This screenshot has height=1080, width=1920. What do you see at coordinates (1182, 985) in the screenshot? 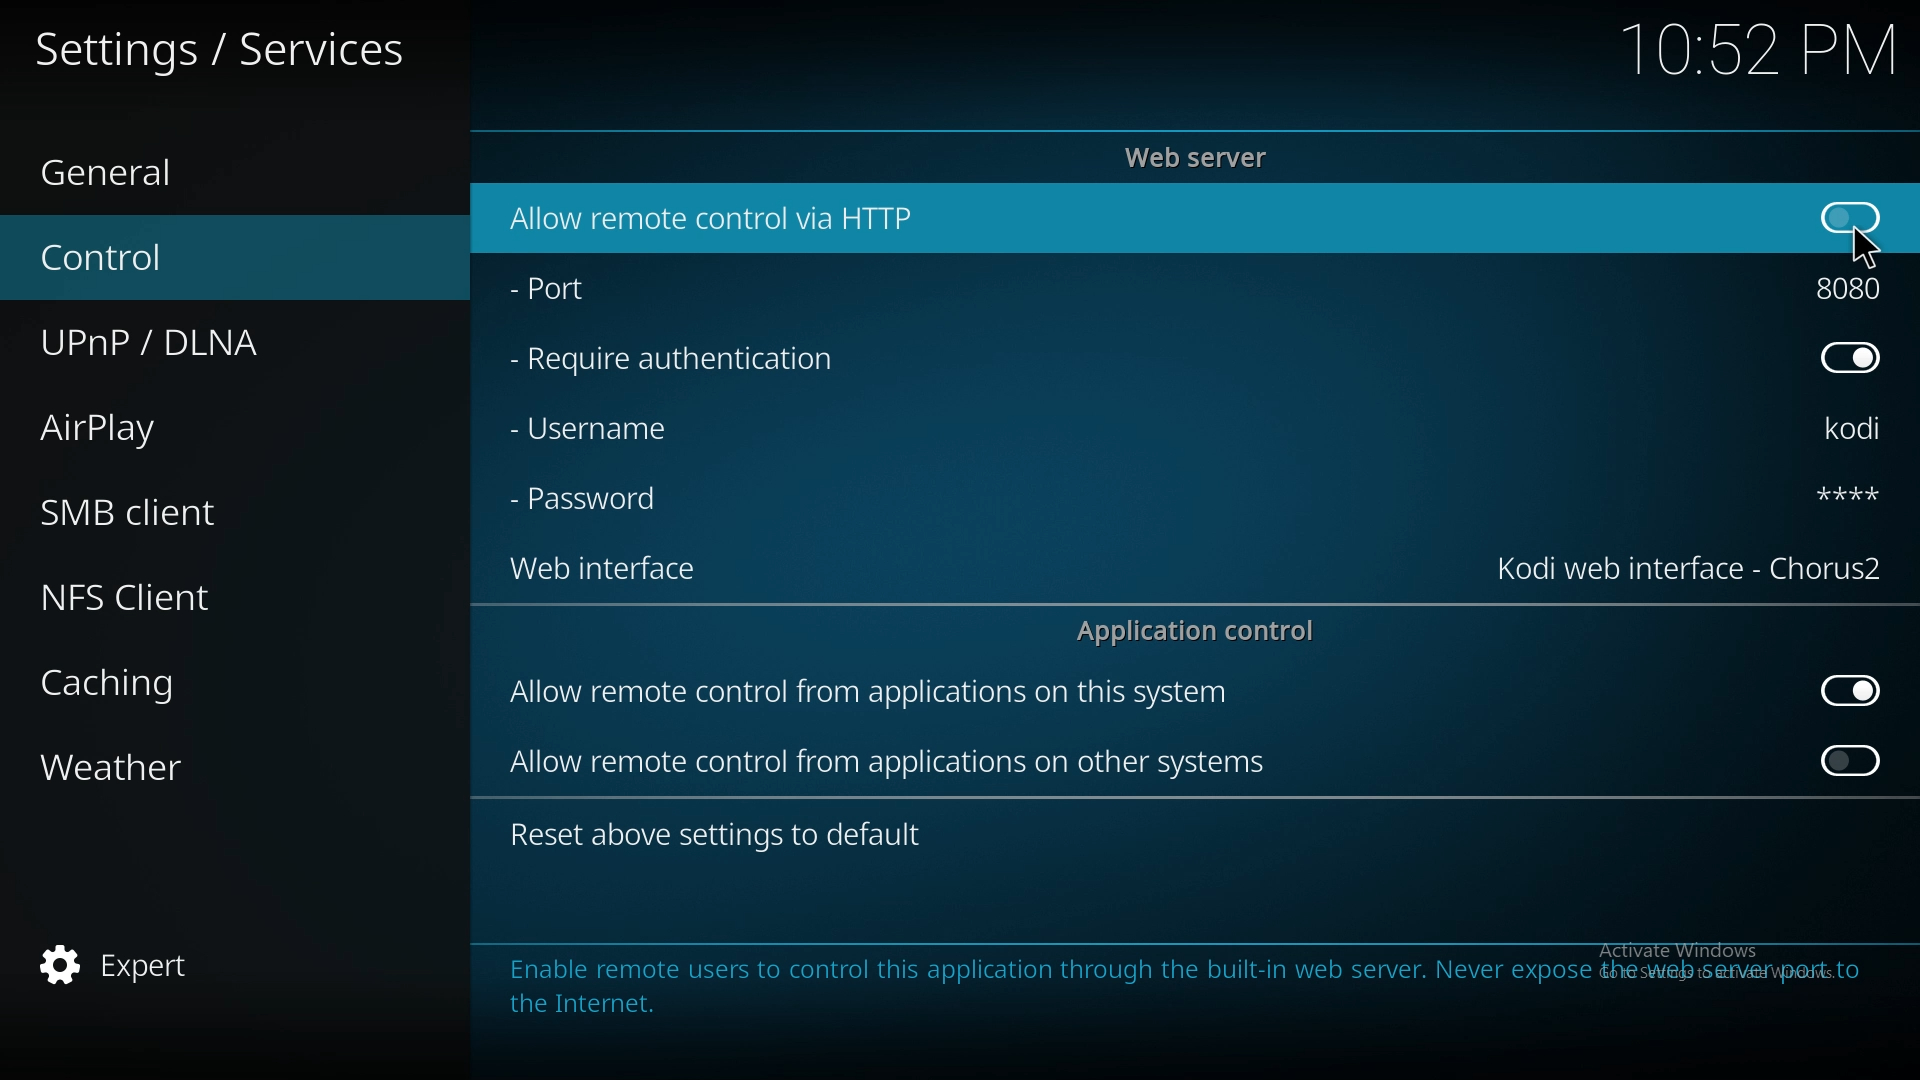
I see `info` at bounding box center [1182, 985].